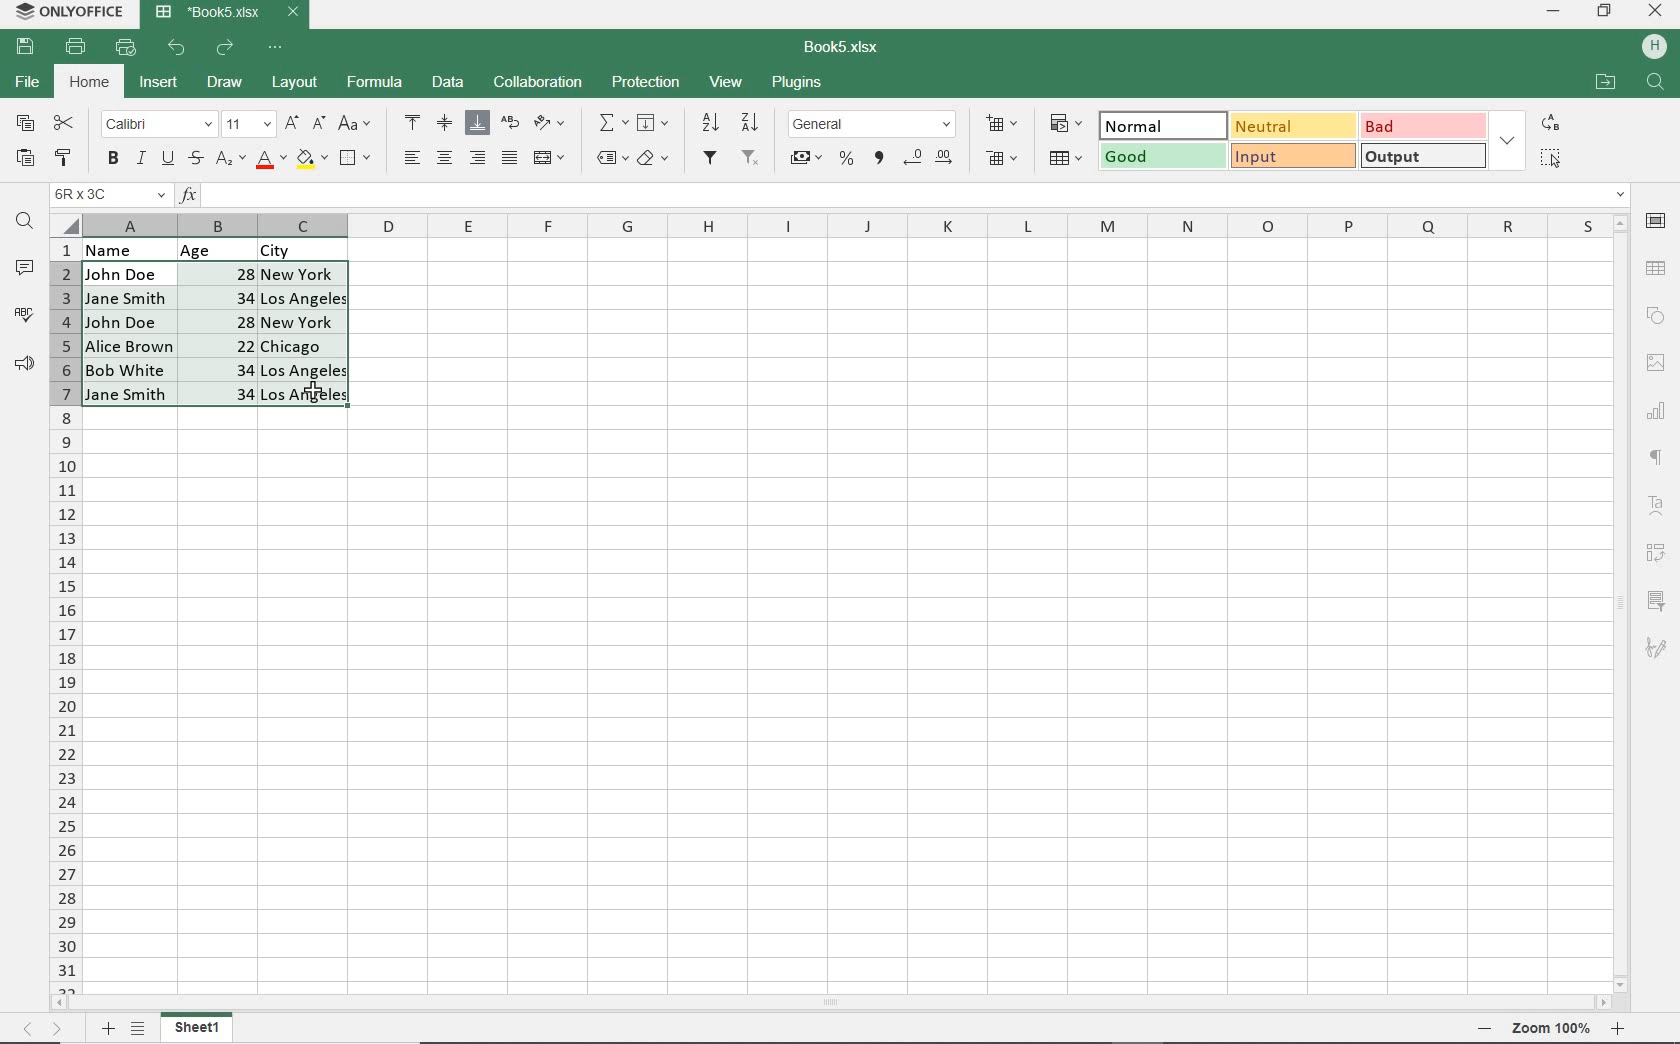  Describe the element at coordinates (1550, 157) in the screenshot. I see `SELECT ALL` at that location.